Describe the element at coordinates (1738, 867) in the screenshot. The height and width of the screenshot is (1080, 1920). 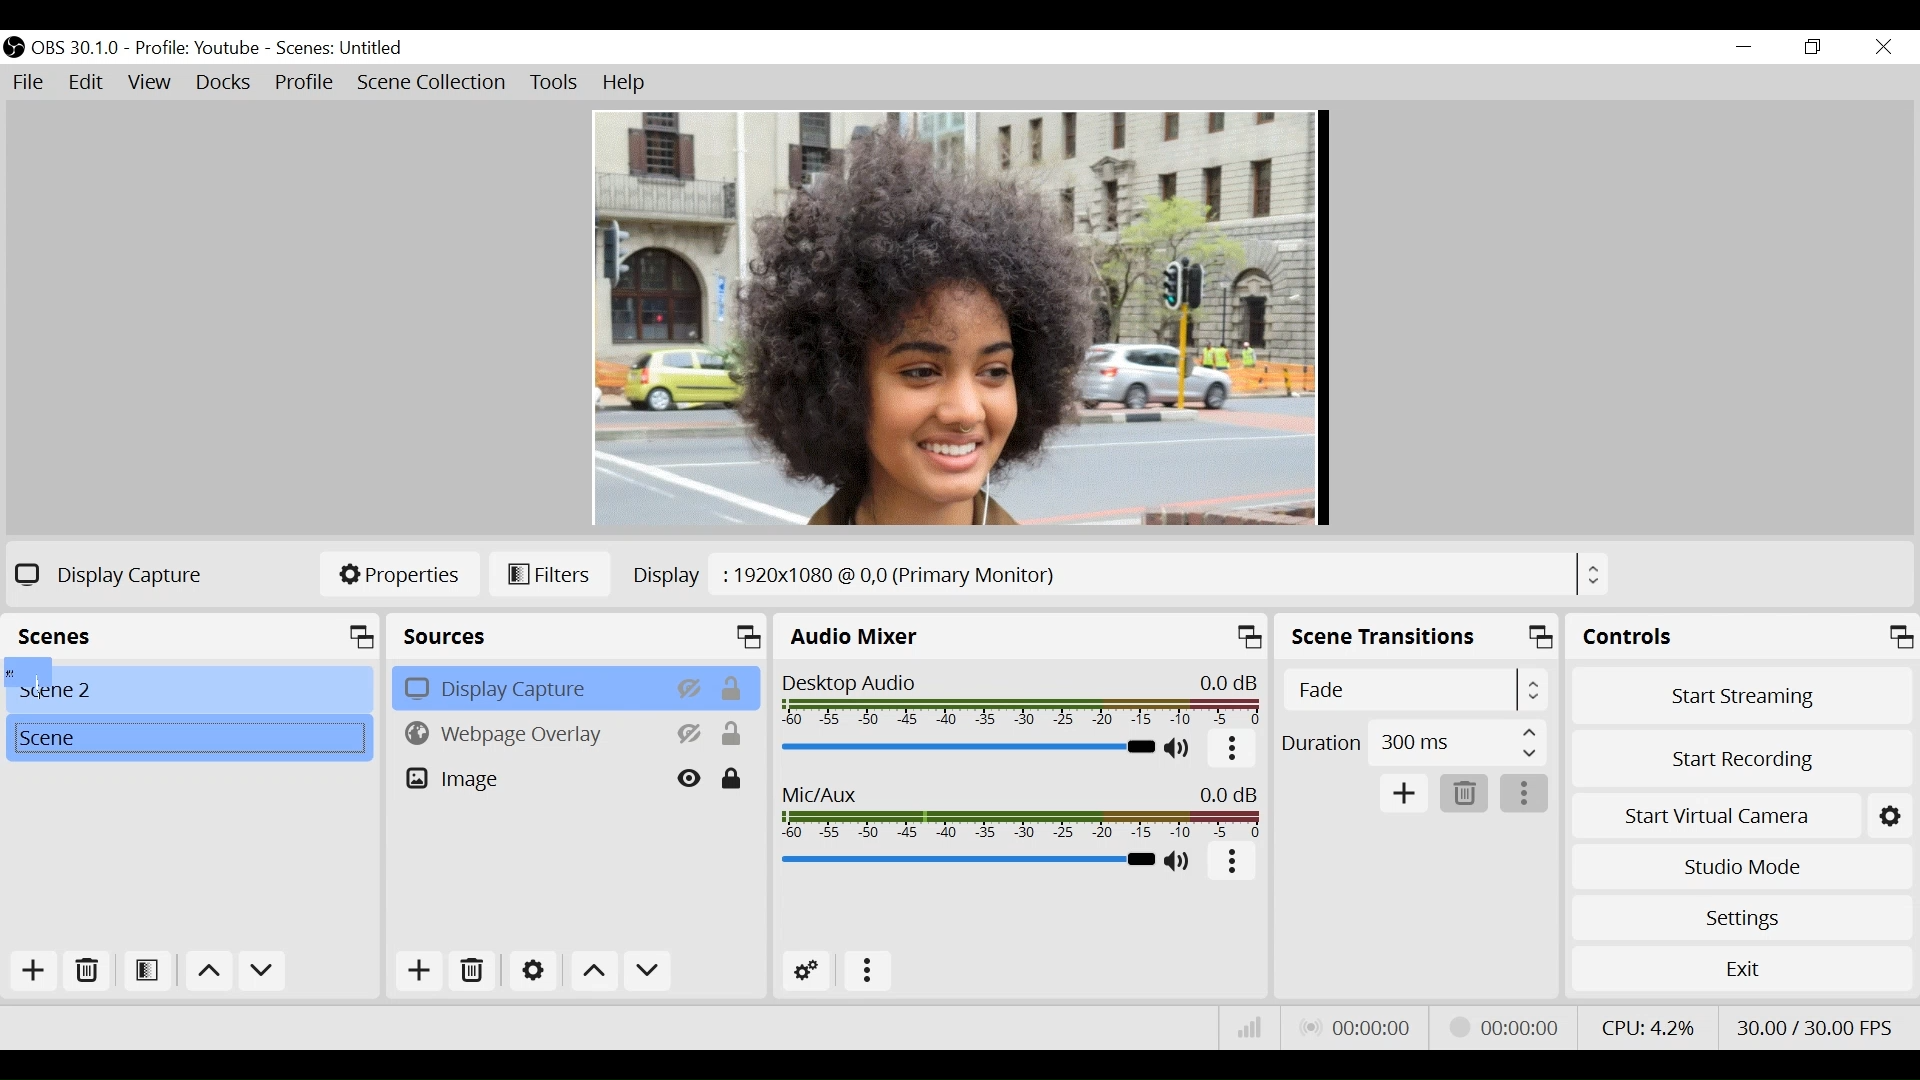
I see `Studio Mode` at that location.